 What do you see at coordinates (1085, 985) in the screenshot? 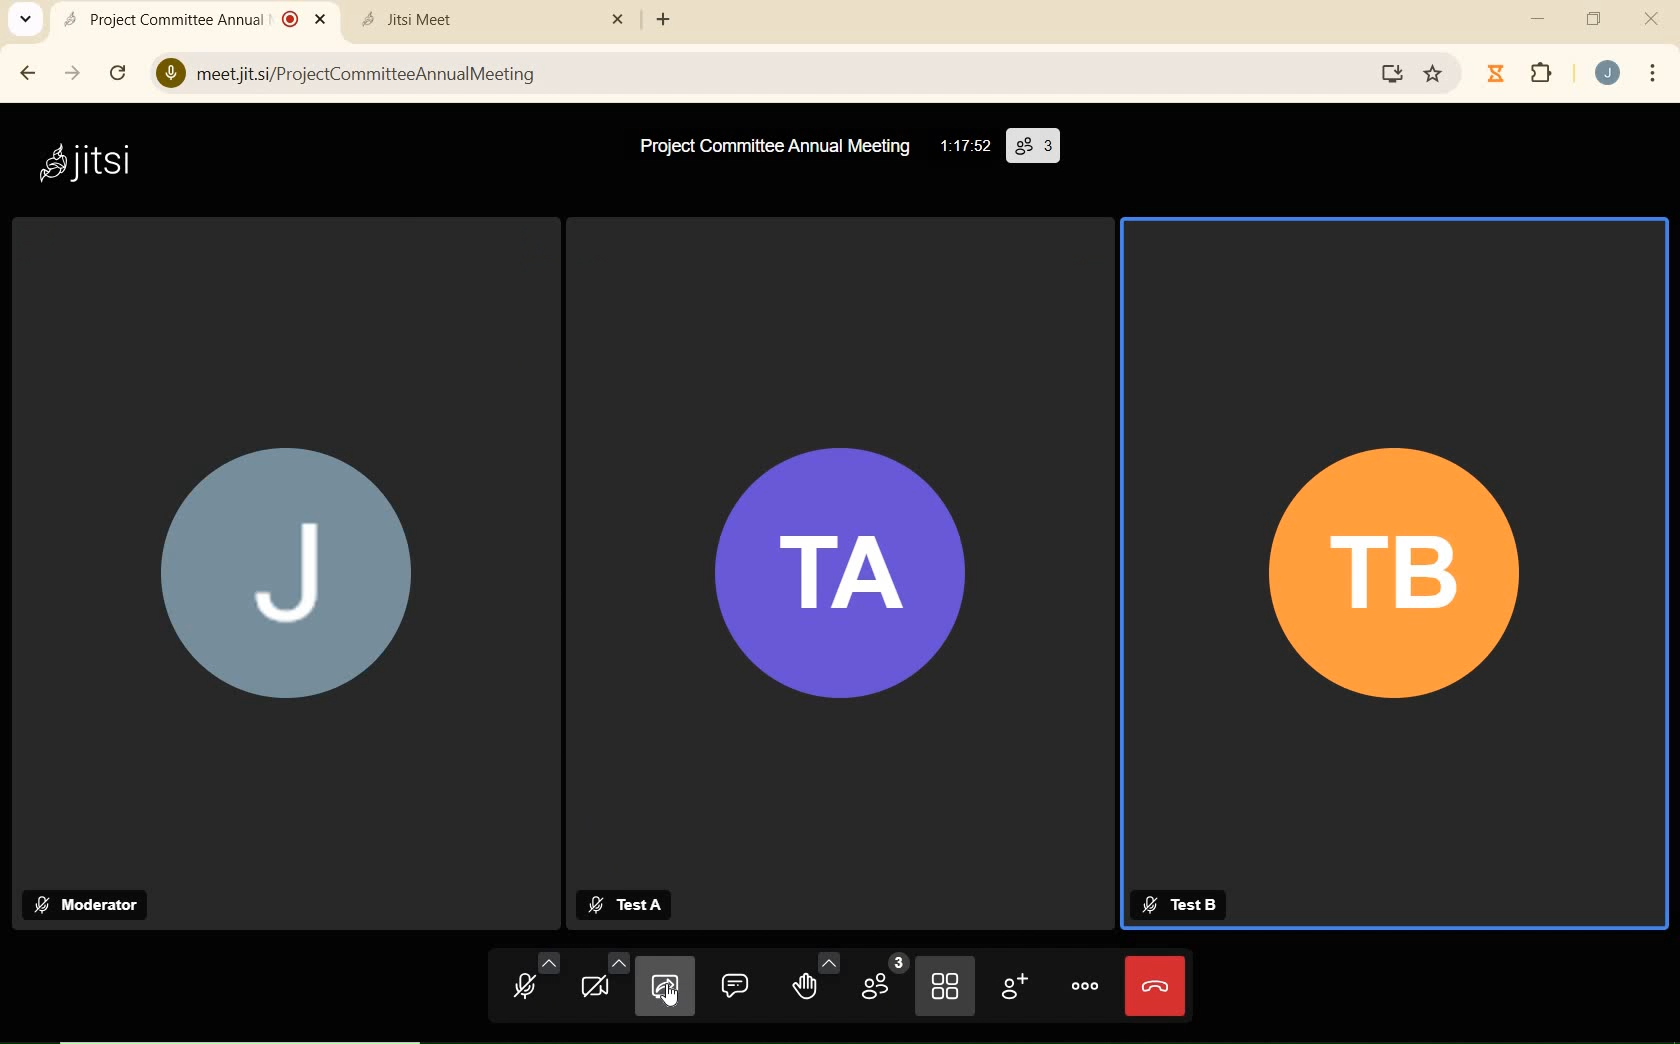
I see `more actions` at bounding box center [1085, 985].